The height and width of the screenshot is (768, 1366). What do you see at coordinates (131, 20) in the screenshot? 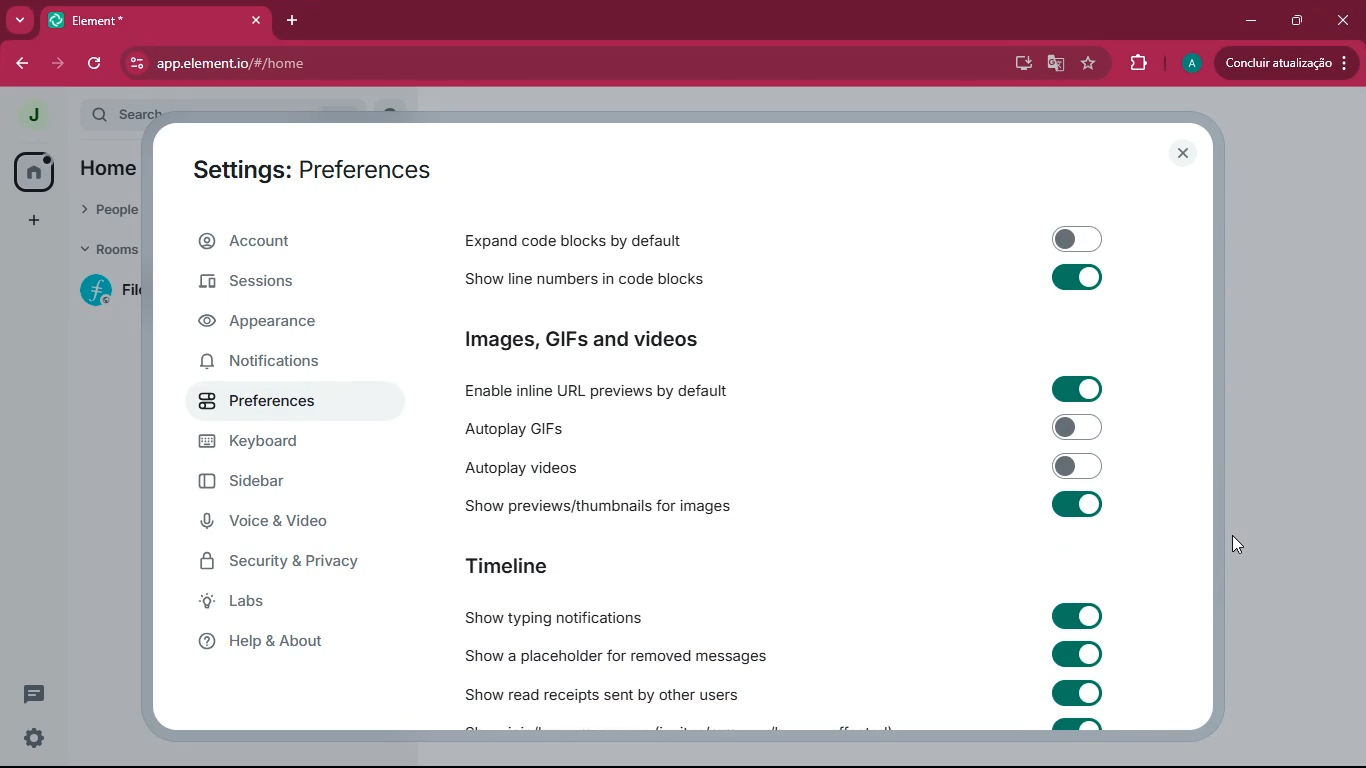
I see `tab` at bounding box center [131, 20].